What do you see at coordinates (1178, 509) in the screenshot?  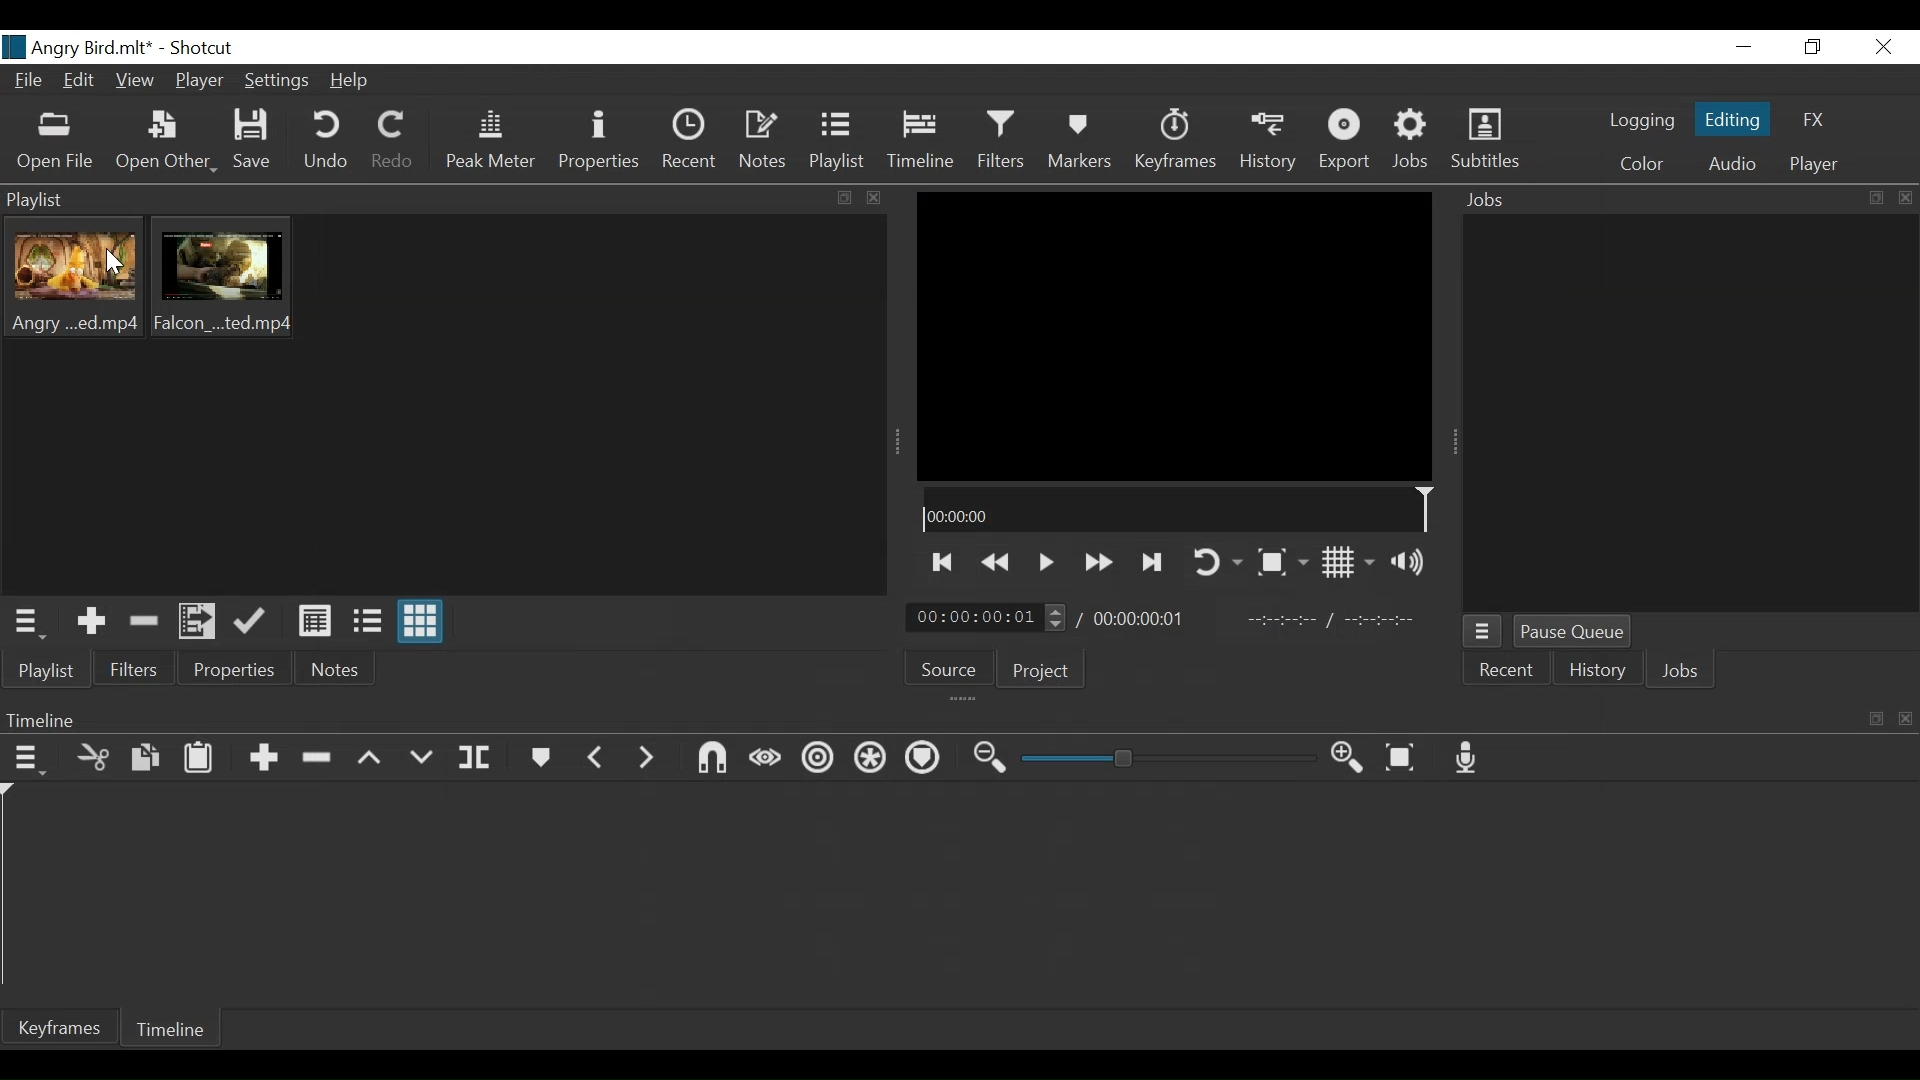 I see `Timeline` at bounding box center [1178, 509].